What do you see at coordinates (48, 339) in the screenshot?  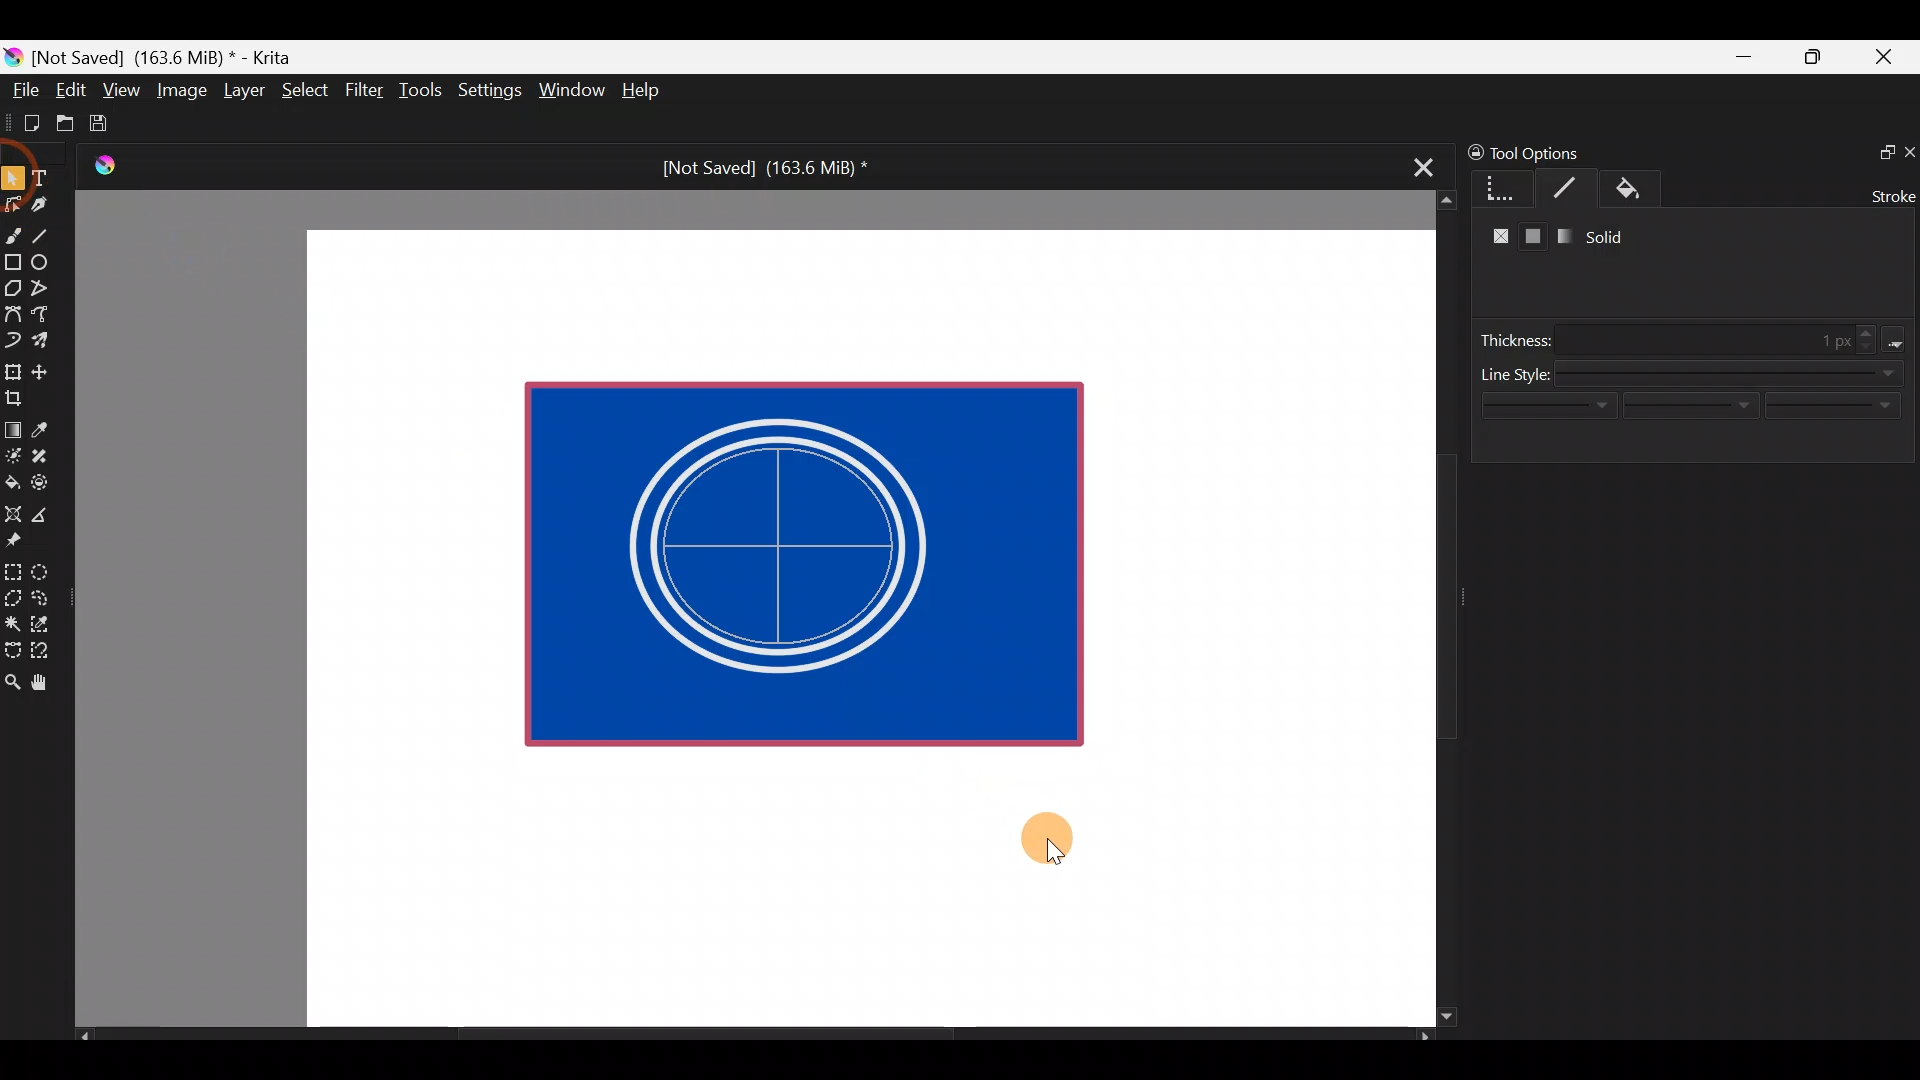 I see `Multibrush tool` at bounding box center [48, 339].